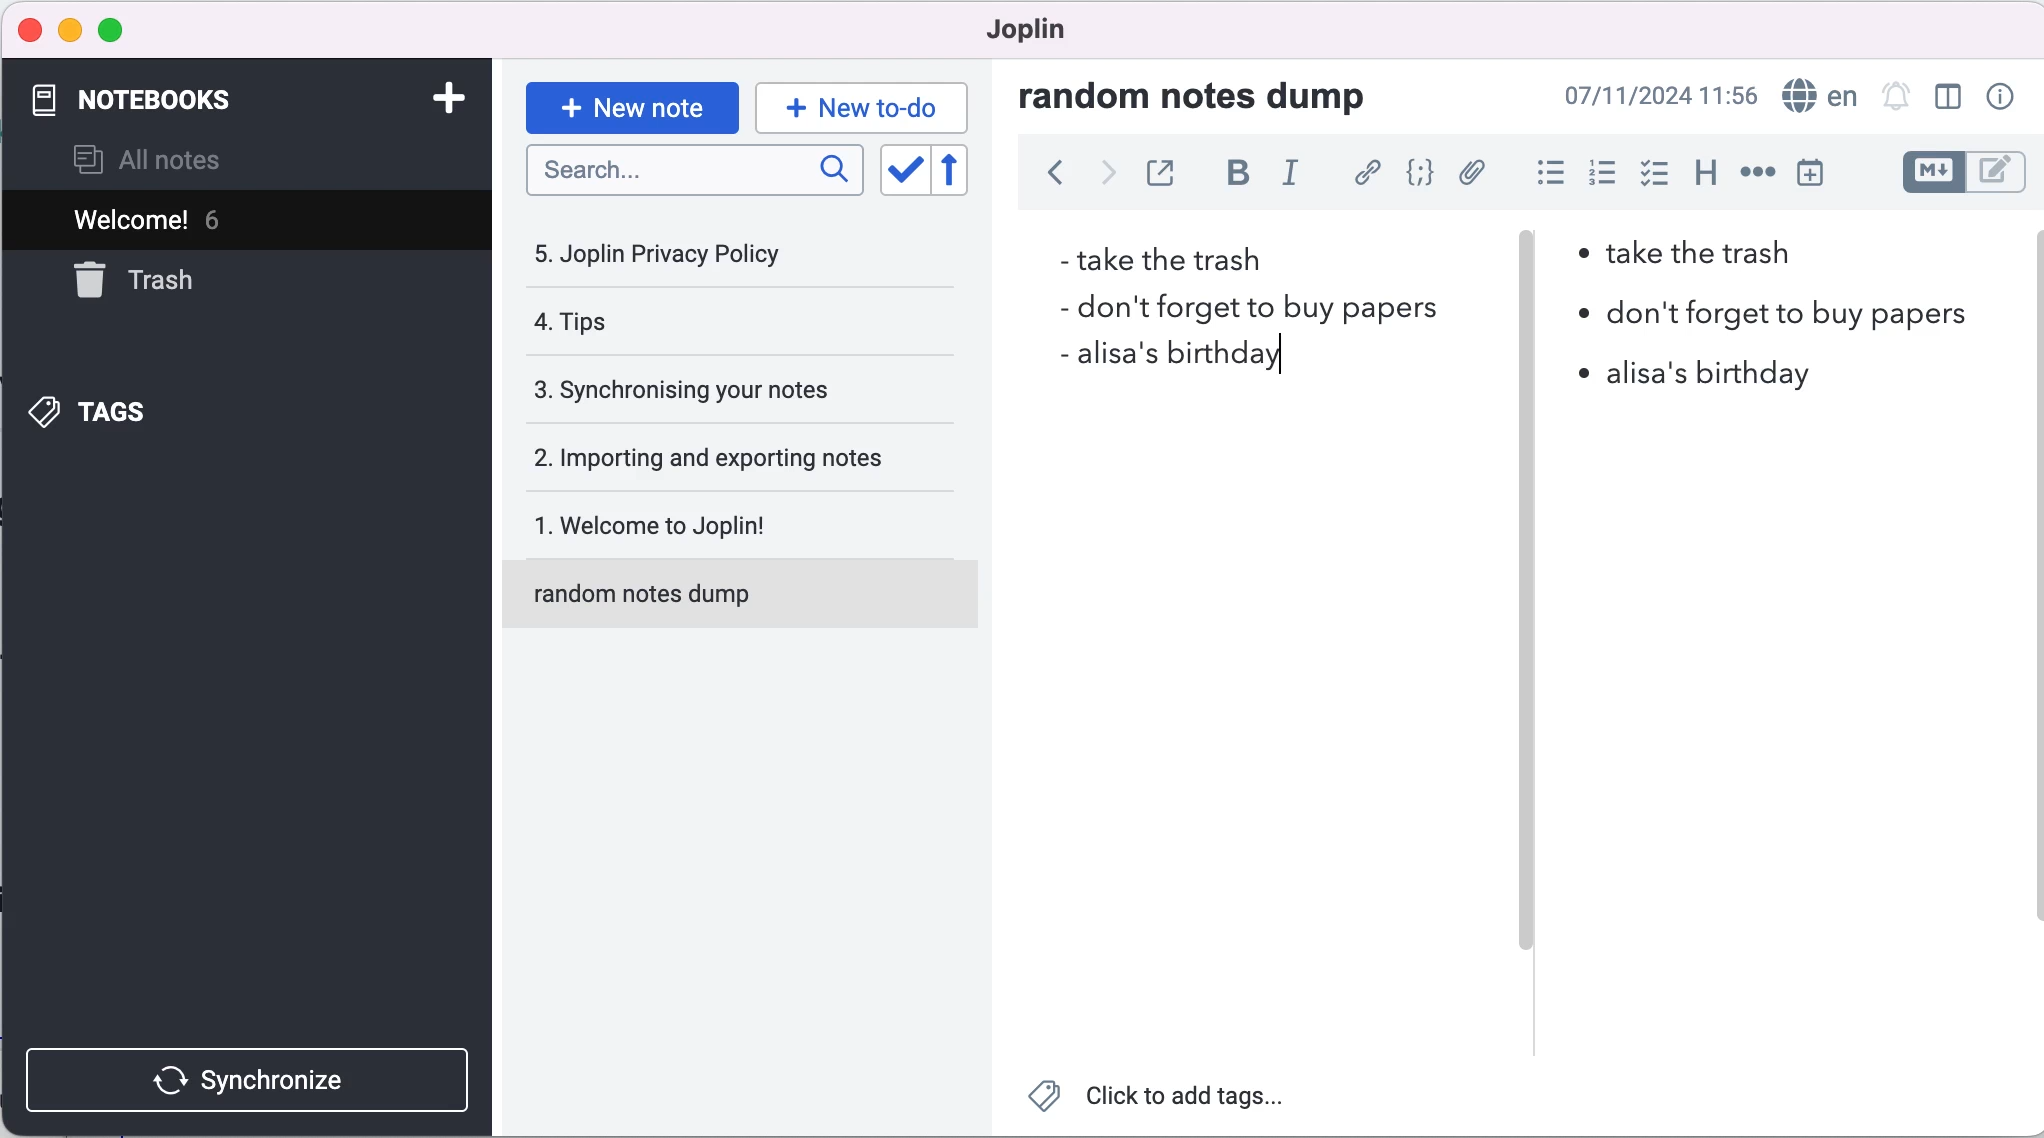 This screenshot has height=1138, width=2044. I want to click on bulleted list, so click(1542, 173).